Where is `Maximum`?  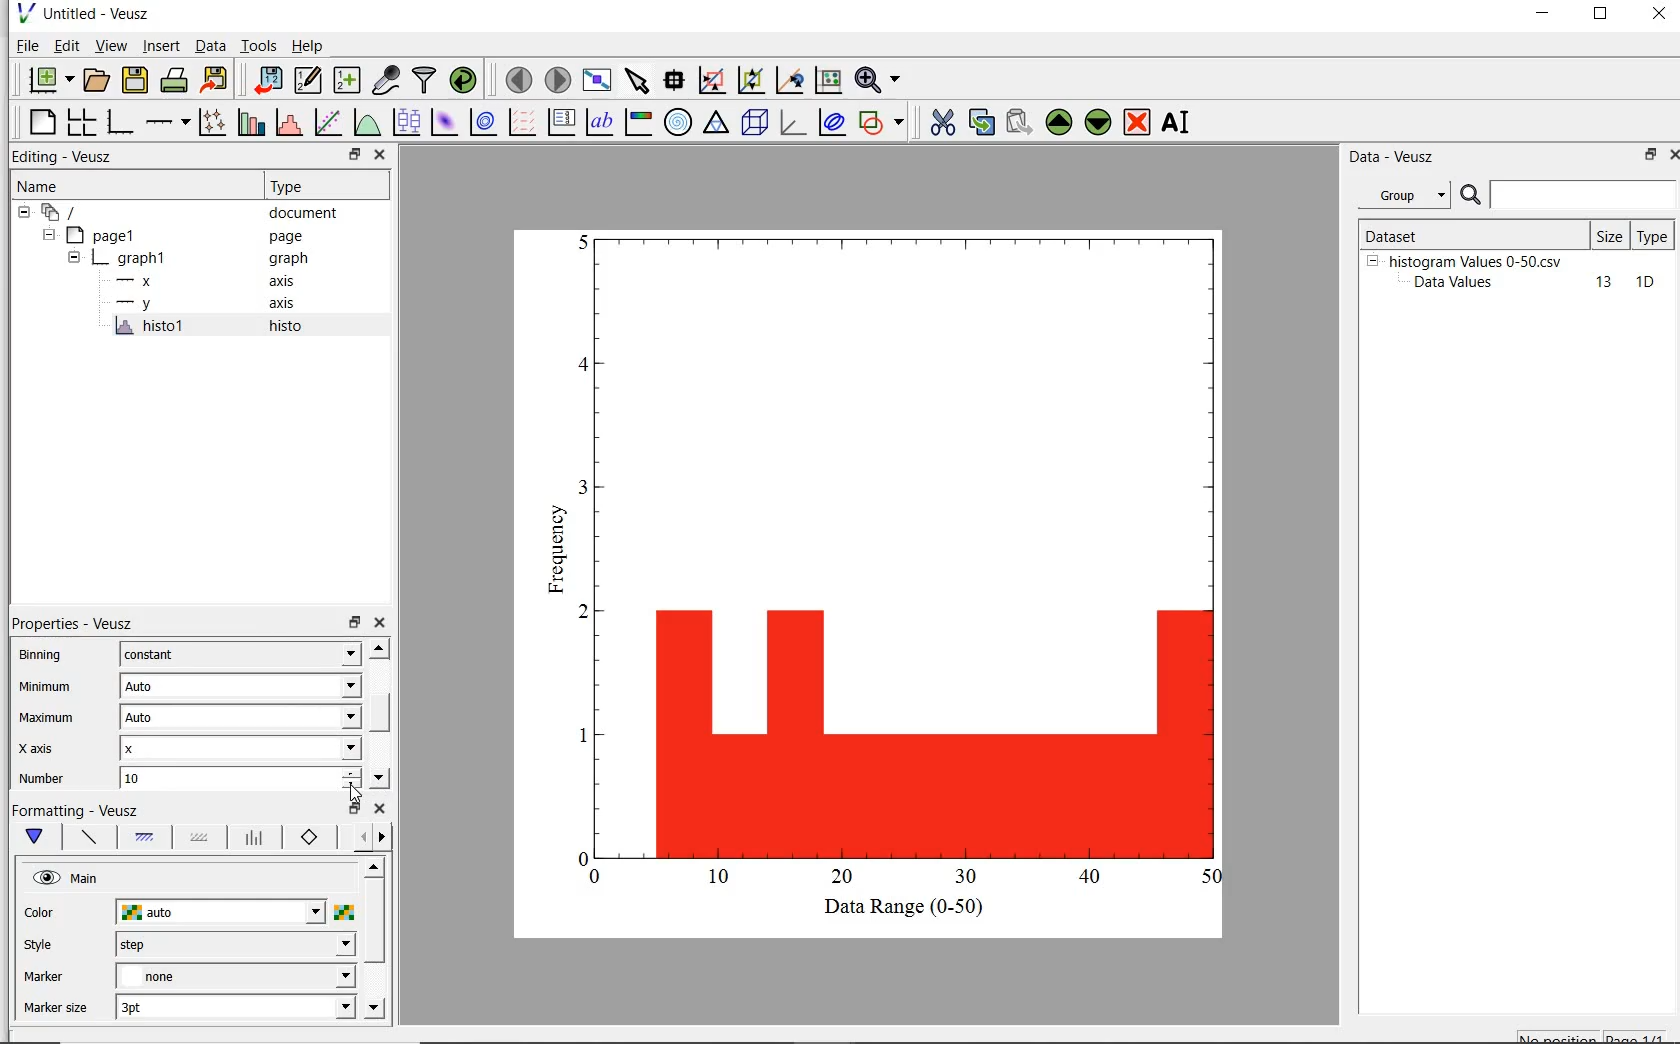 Maximum is located at coordinates (47, 719).